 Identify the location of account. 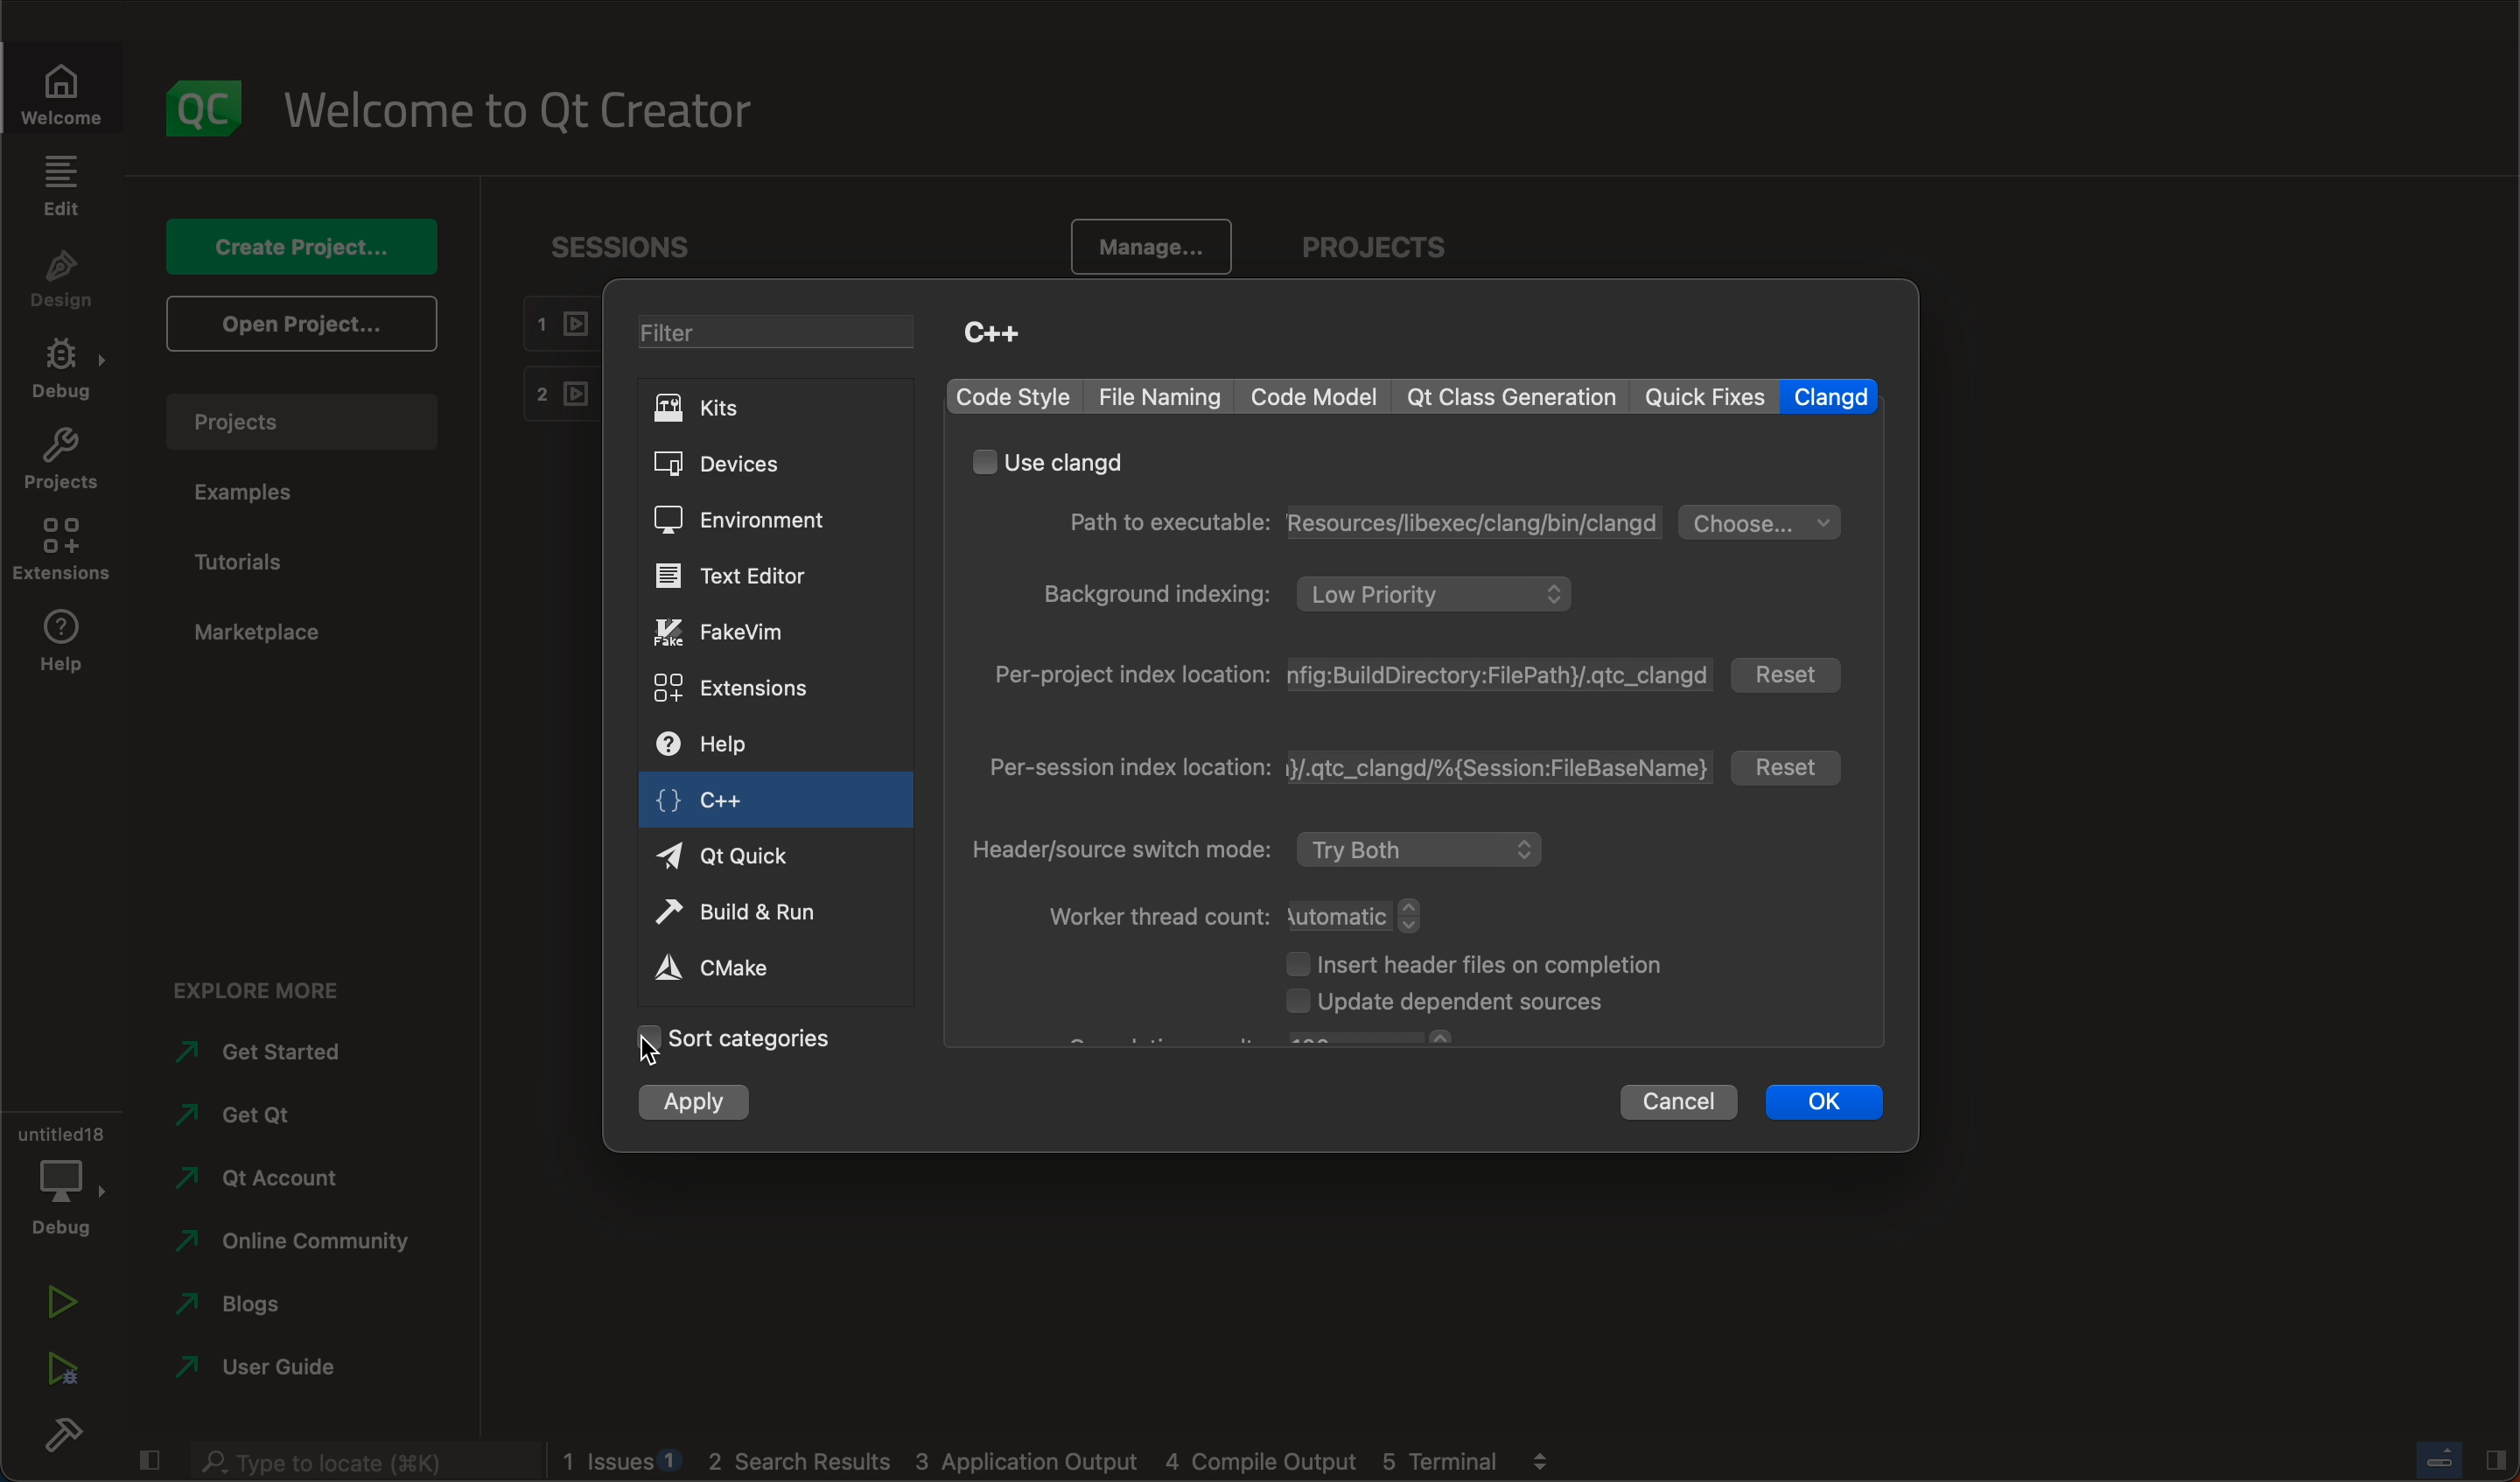
(270, 1176).